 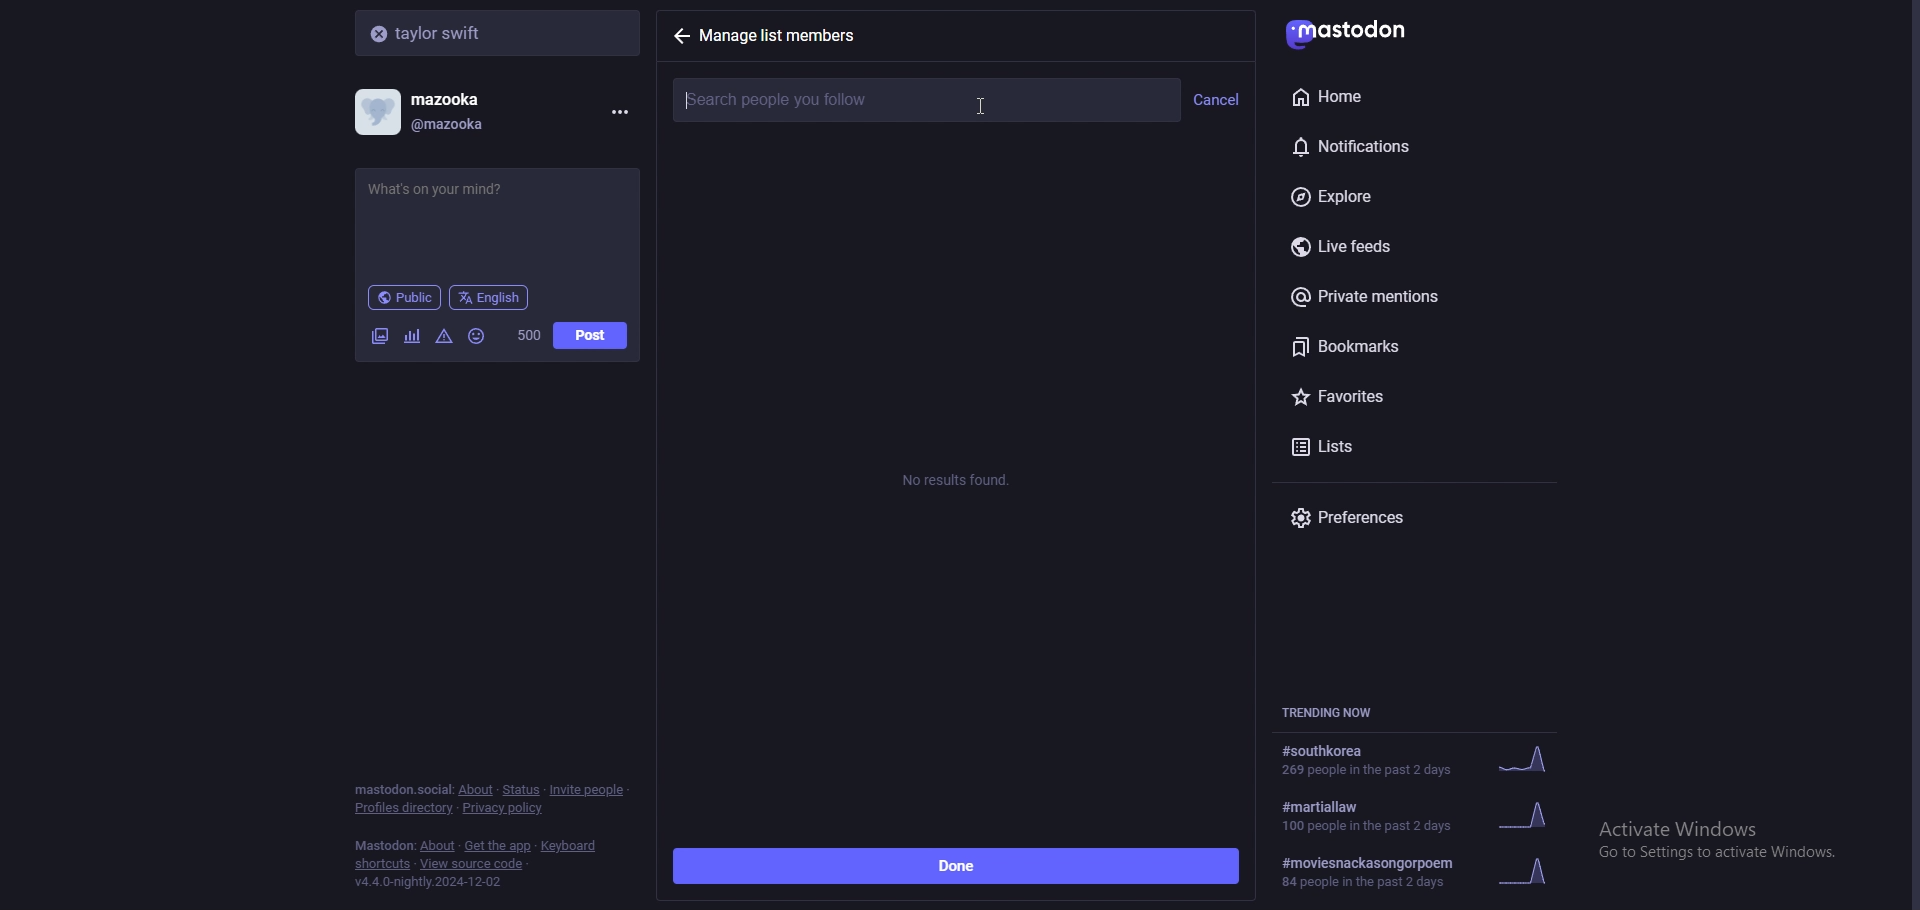 What do you see at coordinates (412, 336) in the screenshot?
I see `poll` at bounding box center [412, 336].